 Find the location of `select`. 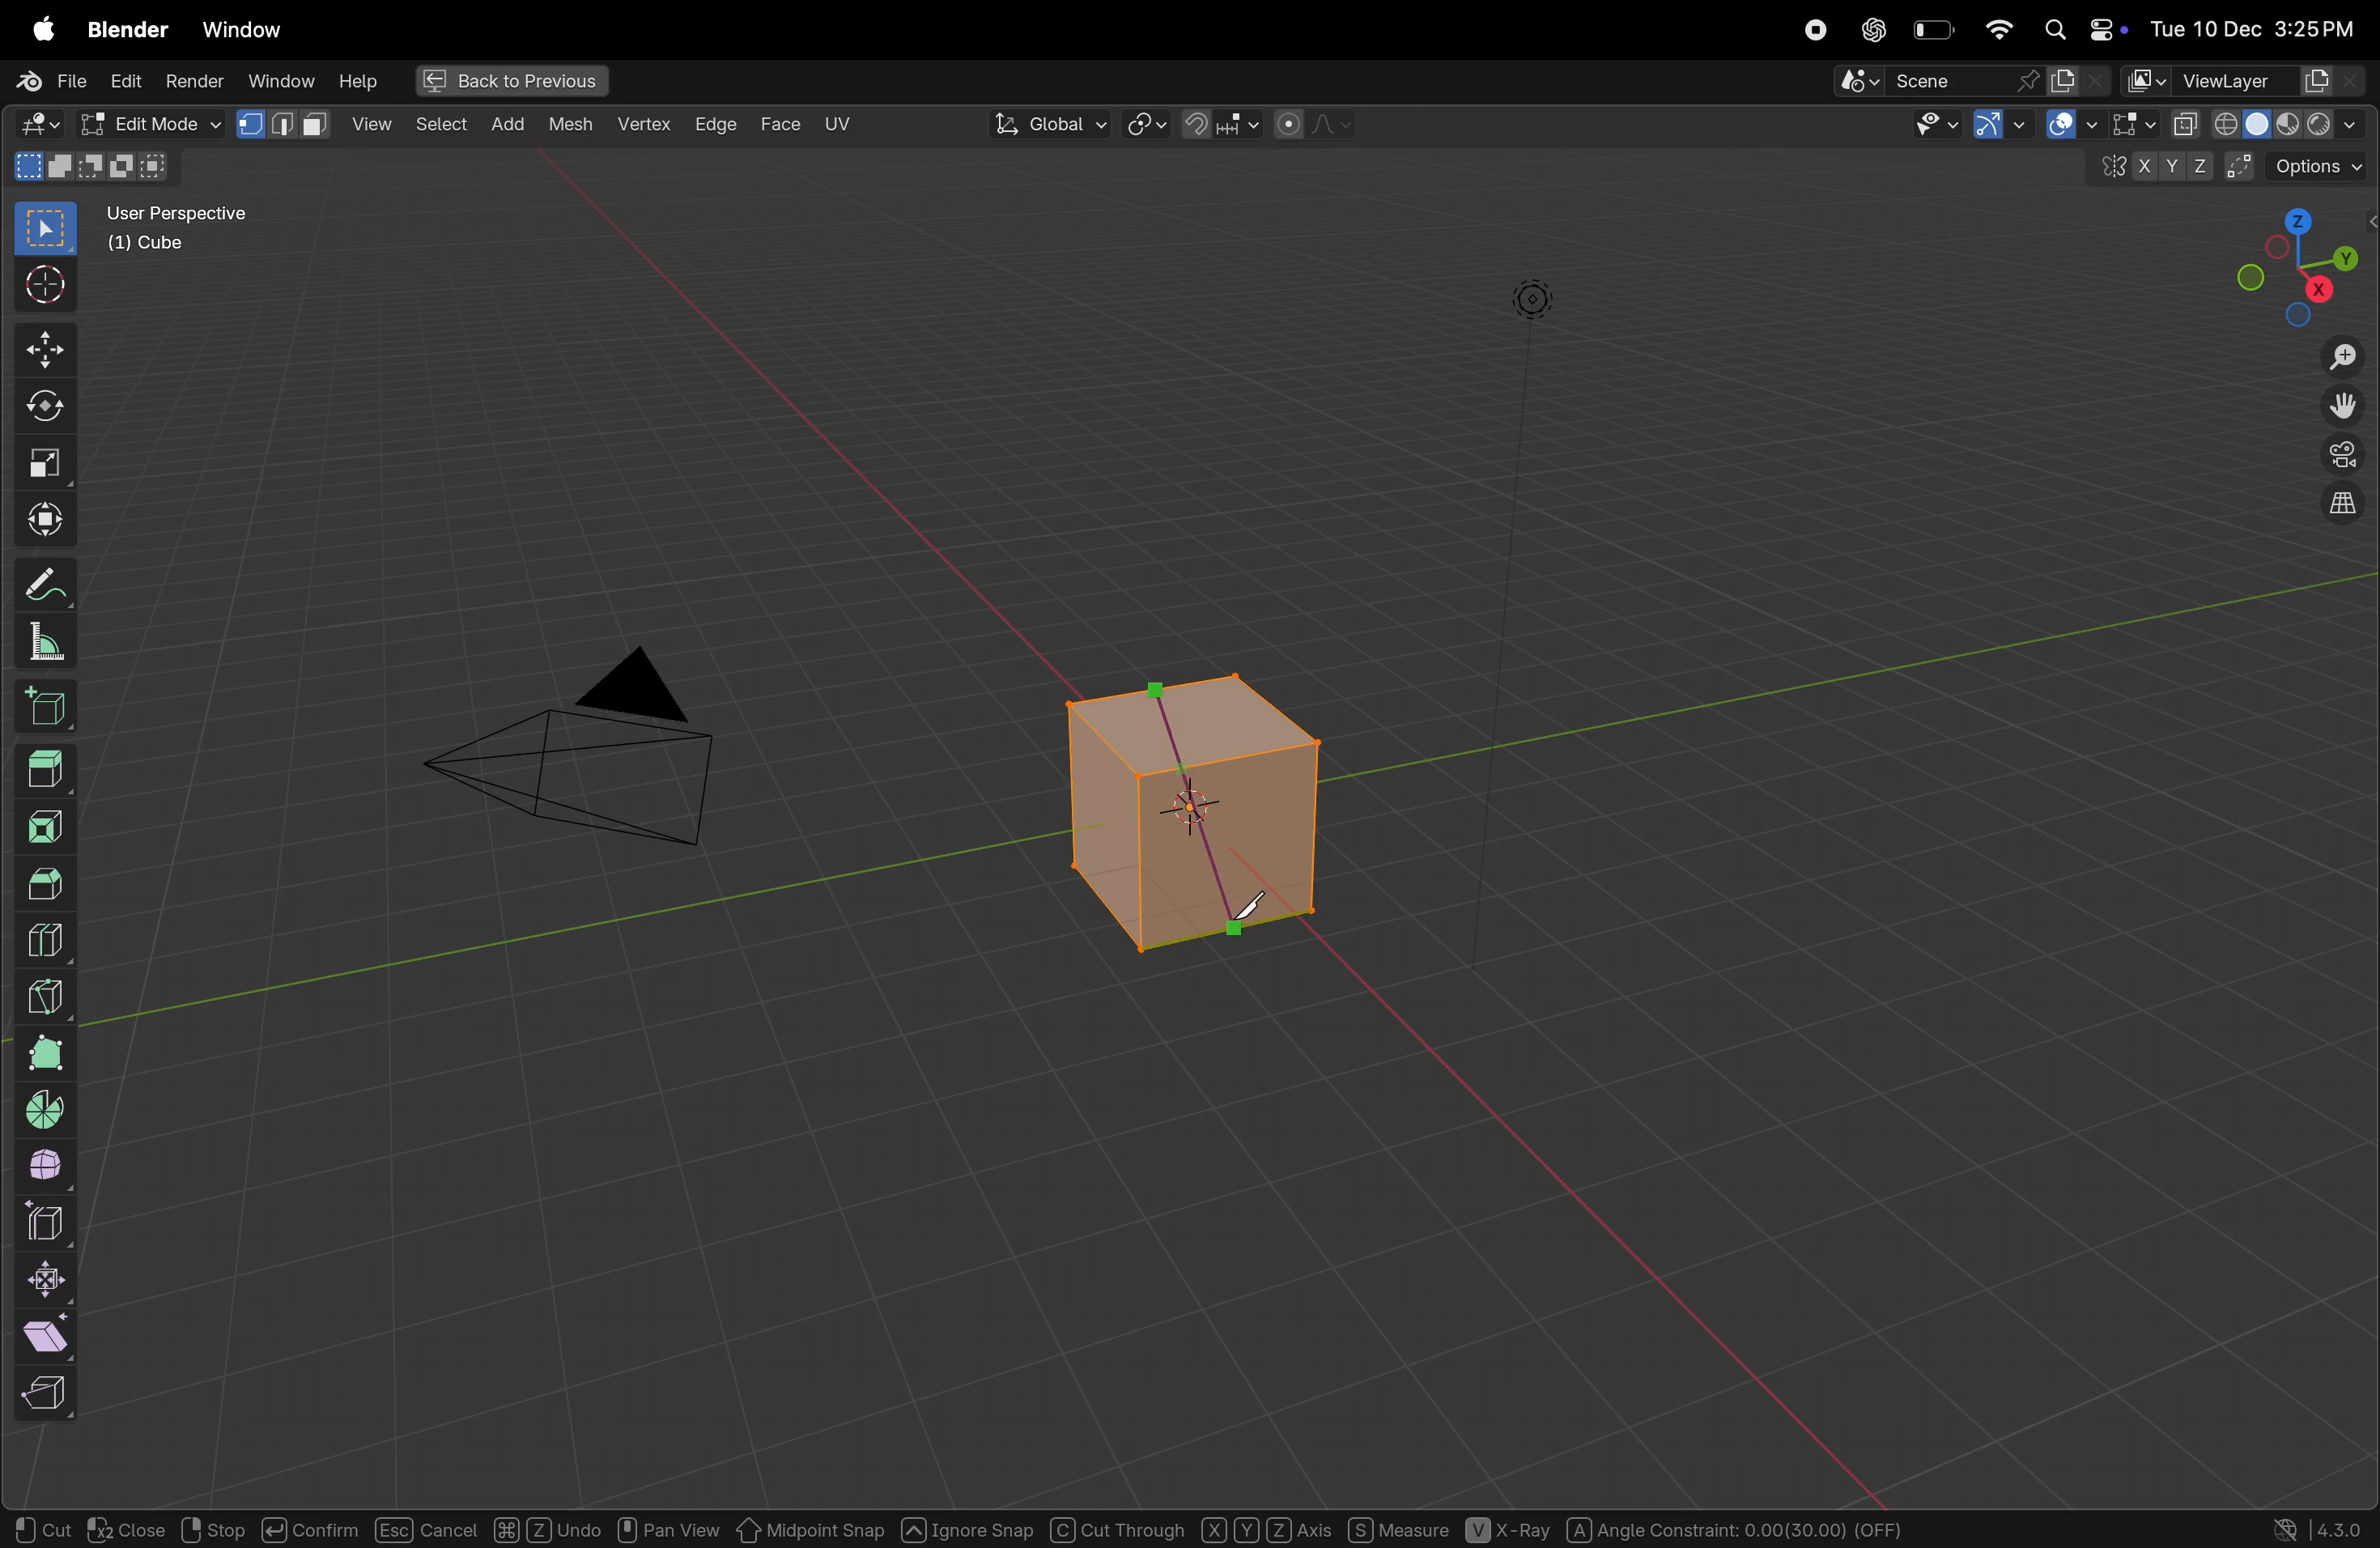

select is located at coordinates (374, 124).